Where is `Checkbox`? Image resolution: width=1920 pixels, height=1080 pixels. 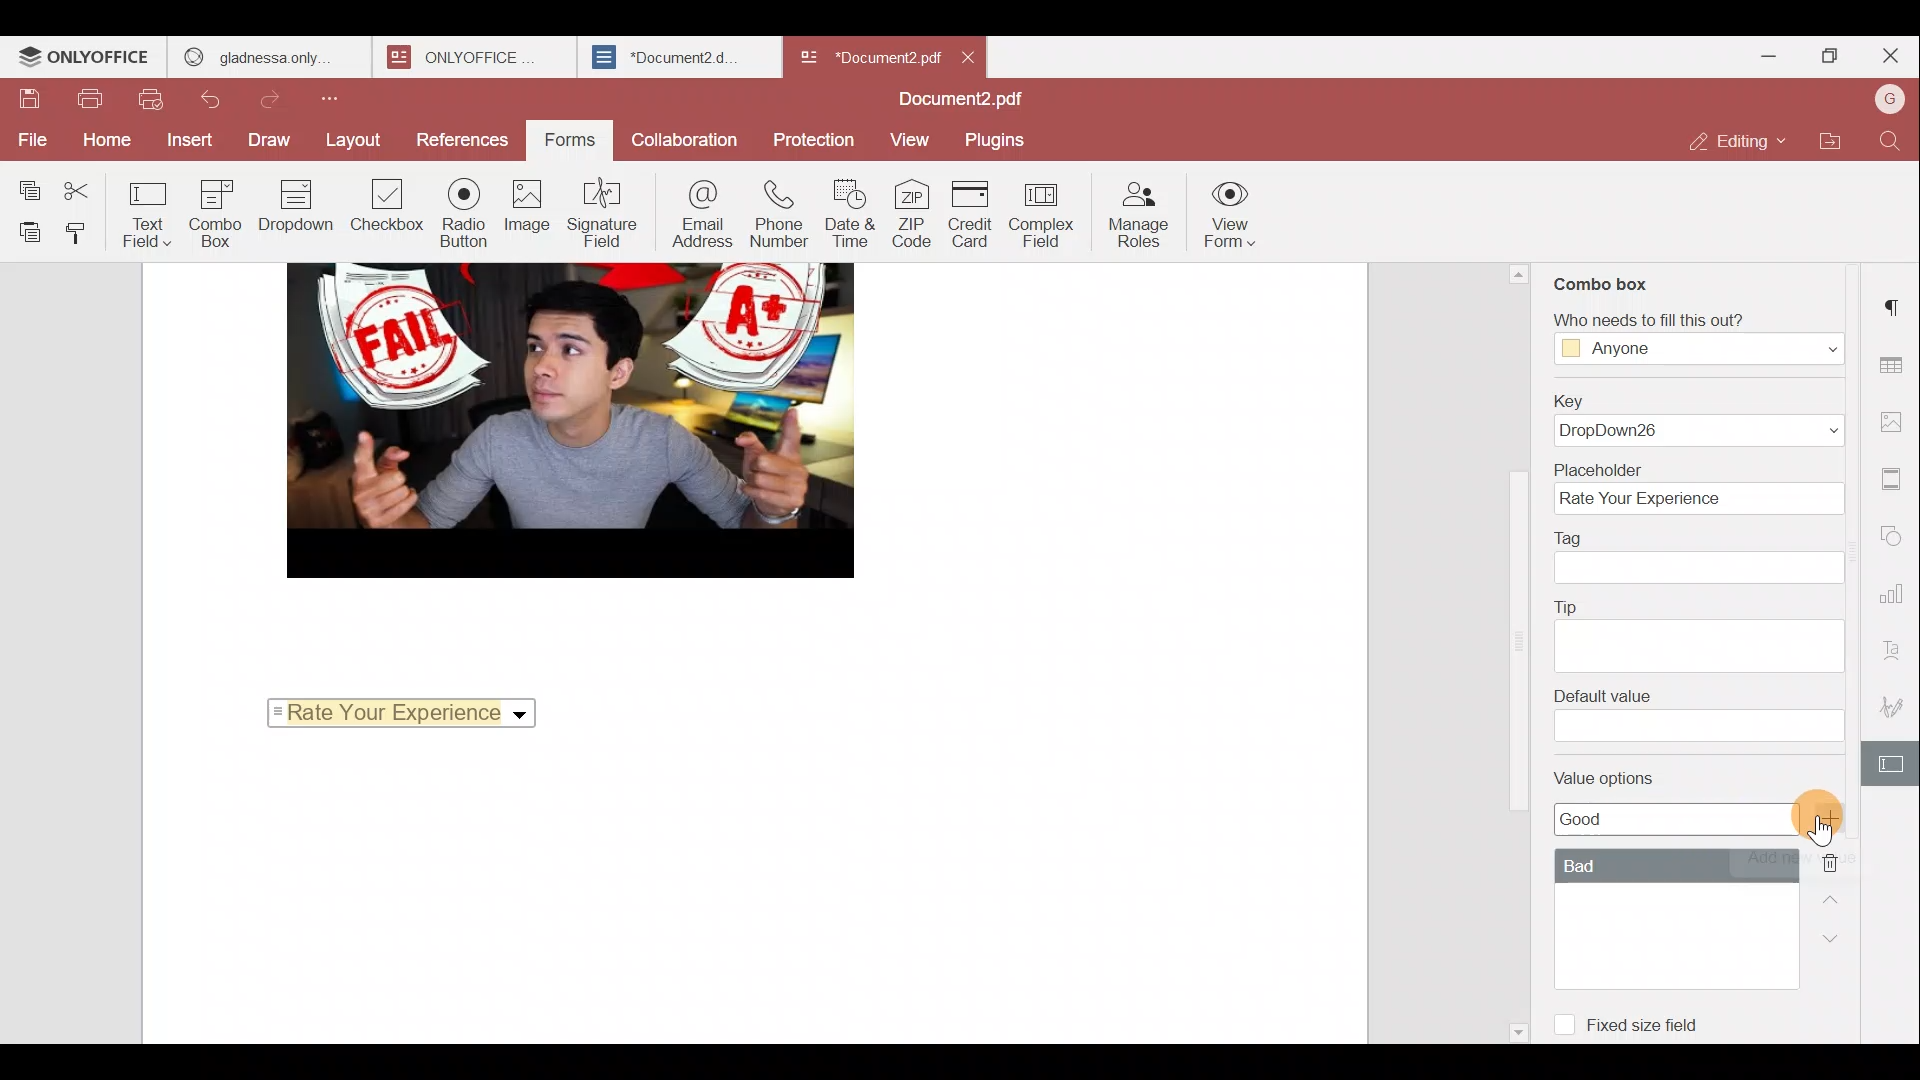
Checkbox is located at coordinates (383, 208).